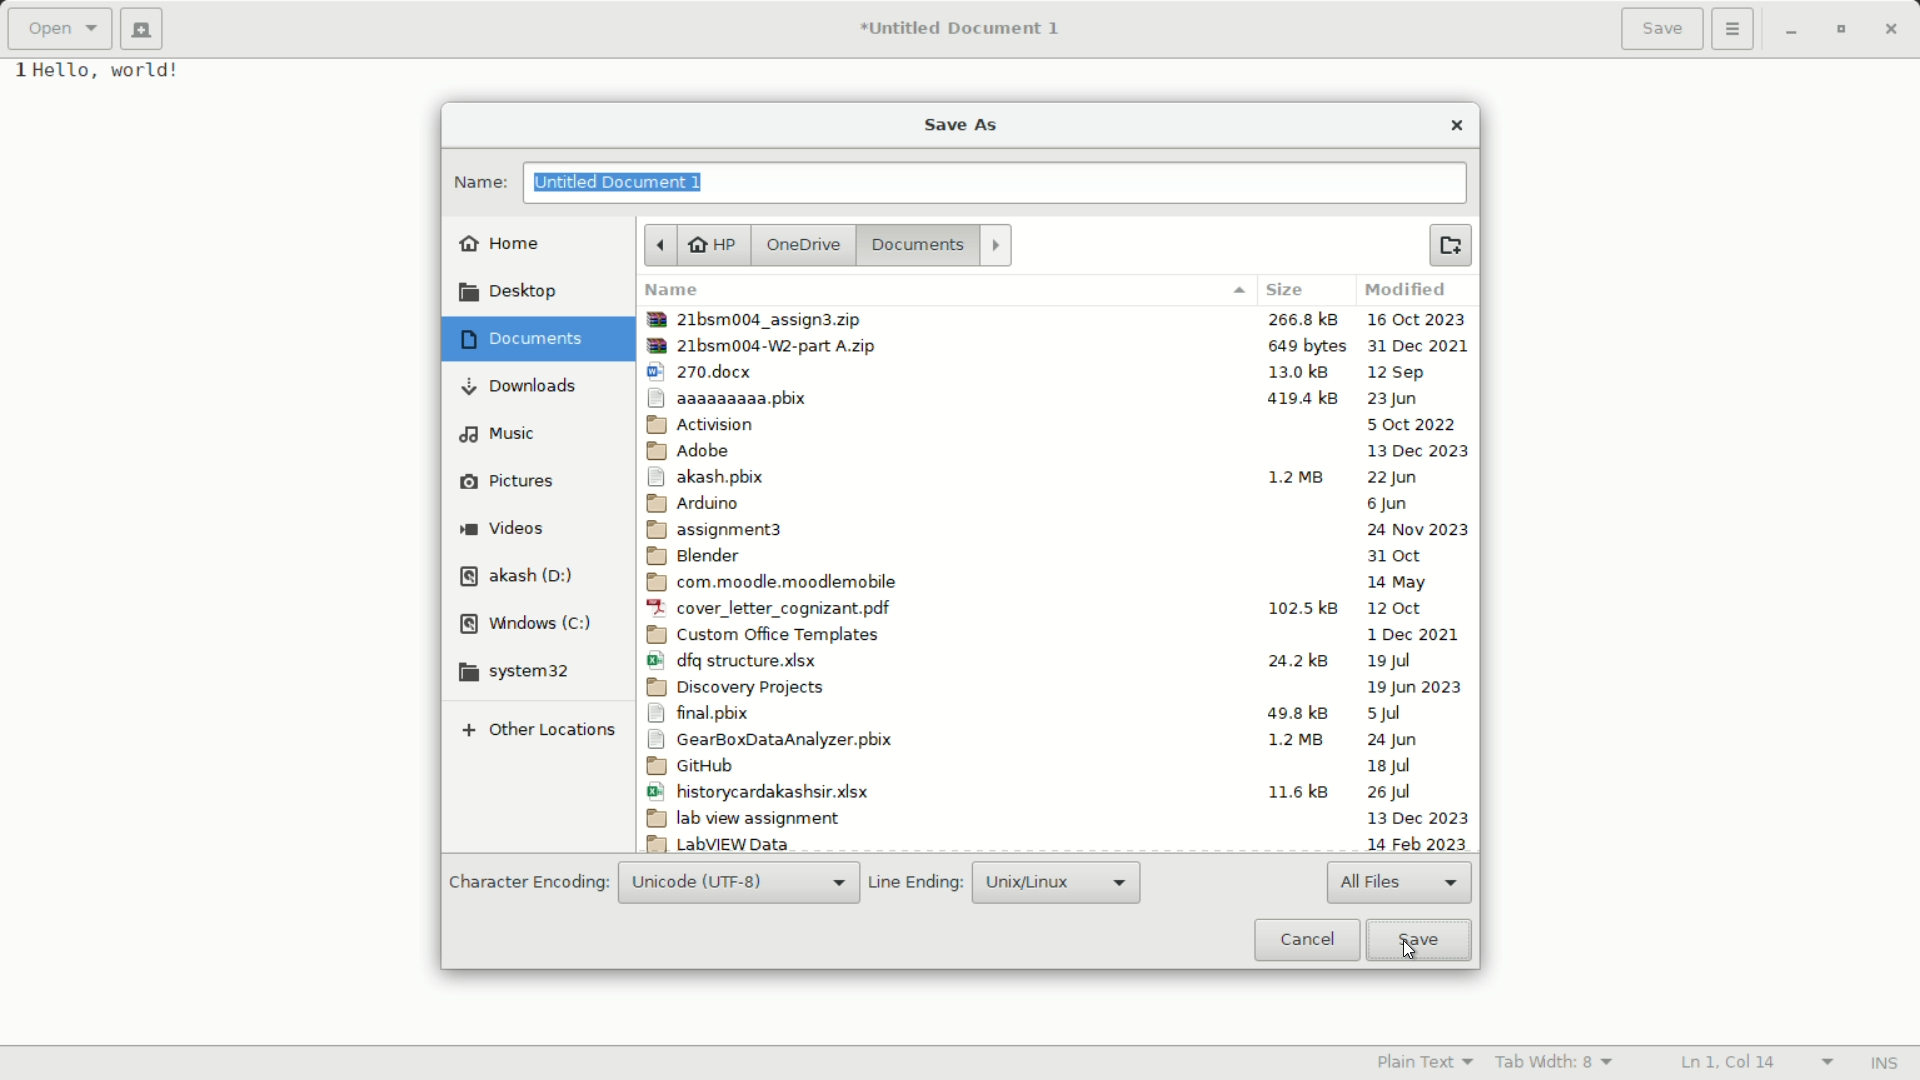 This screenshot has height=1080, width=1920. I want to click on save, so click(1417, 939).